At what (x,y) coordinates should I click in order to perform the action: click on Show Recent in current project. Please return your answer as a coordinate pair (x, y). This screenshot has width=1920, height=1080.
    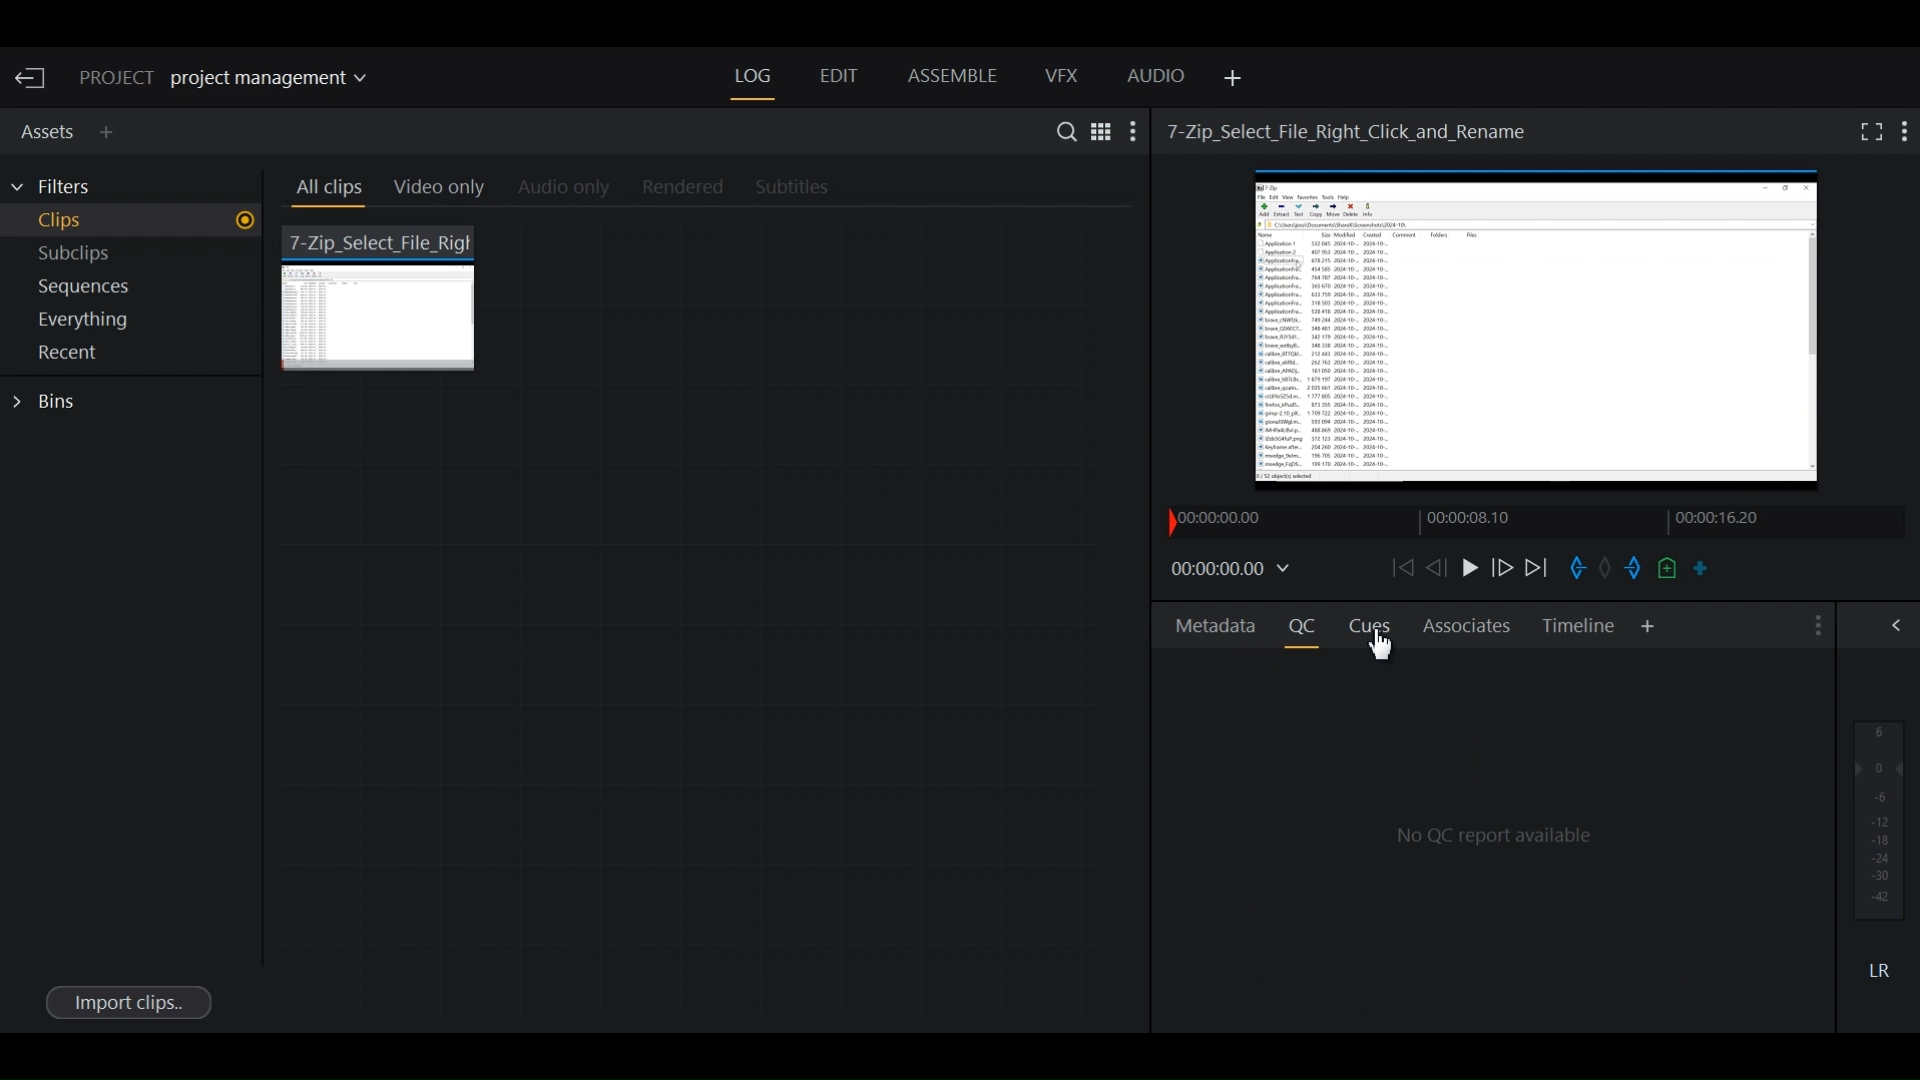
    Looking at the image, I should click on (134, 354).